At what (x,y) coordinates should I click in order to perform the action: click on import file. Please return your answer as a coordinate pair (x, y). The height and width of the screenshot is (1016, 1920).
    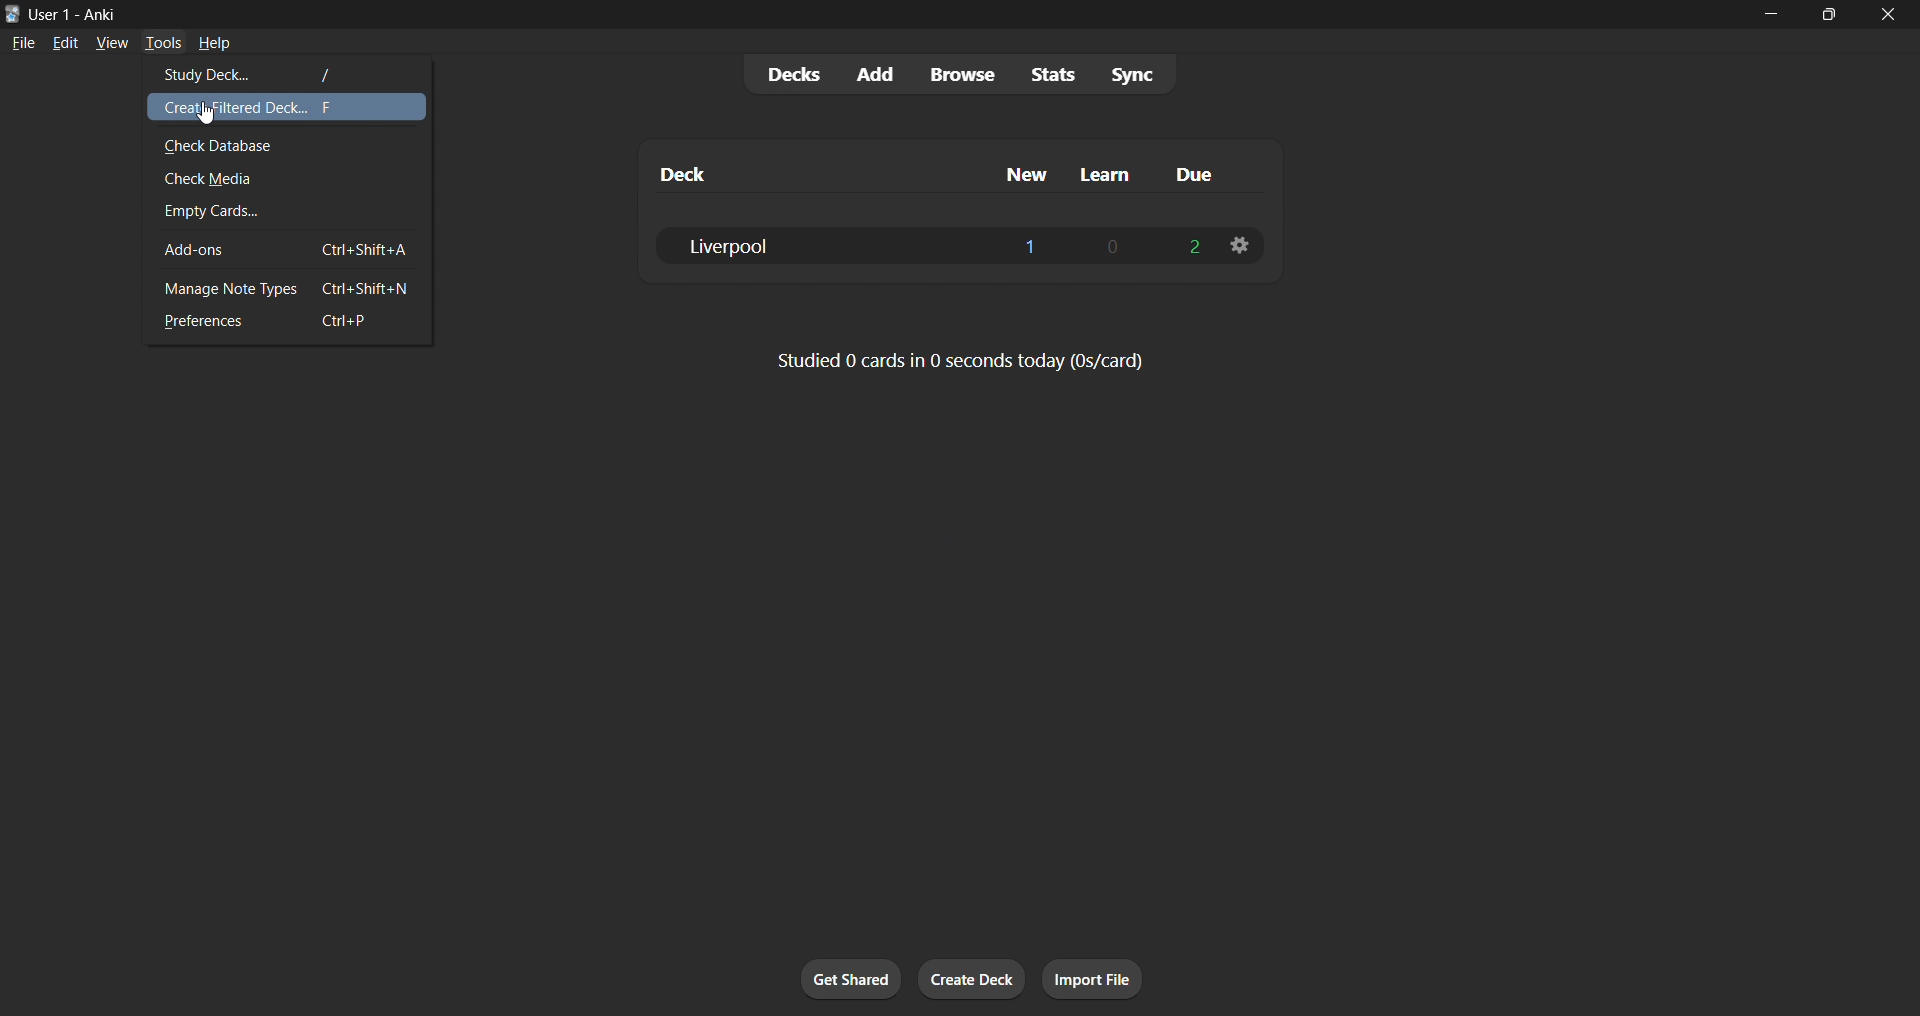
    Looking at the image, I should click on (1093, 978).